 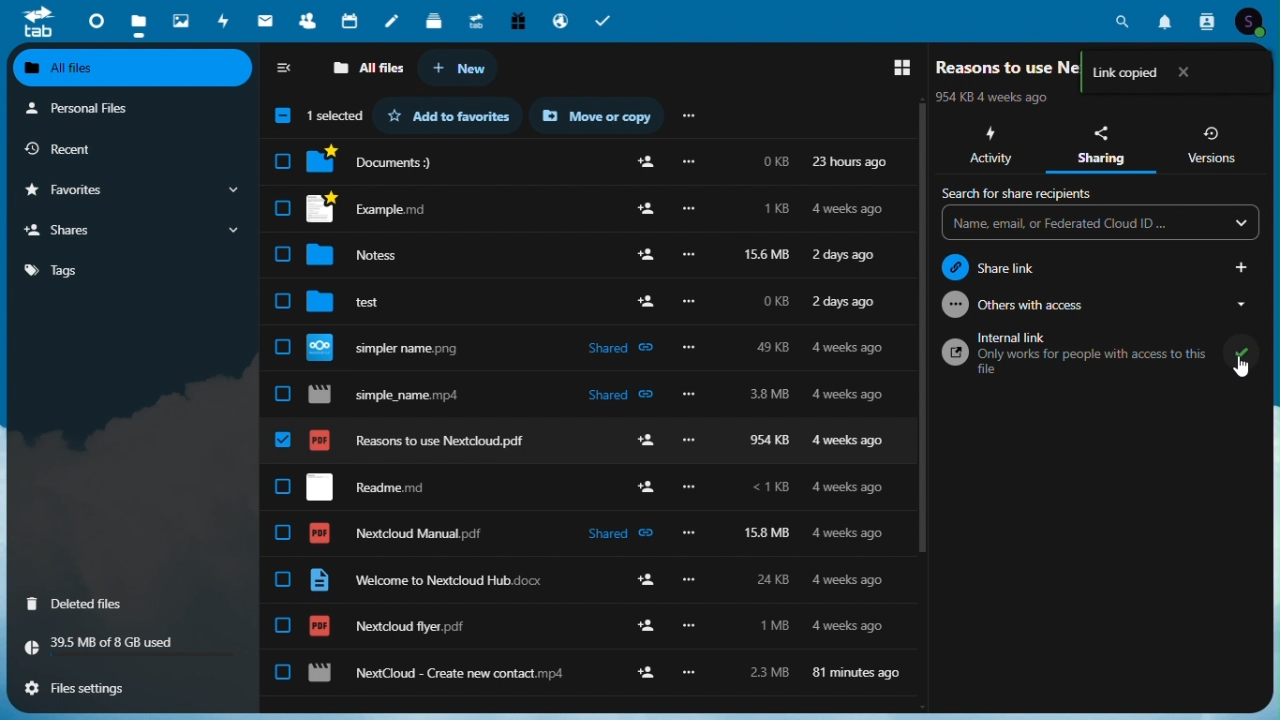 What do you see at coordinates (646, 629) in the screenshot?
I see ` add user` at bounding box center [646, 629].